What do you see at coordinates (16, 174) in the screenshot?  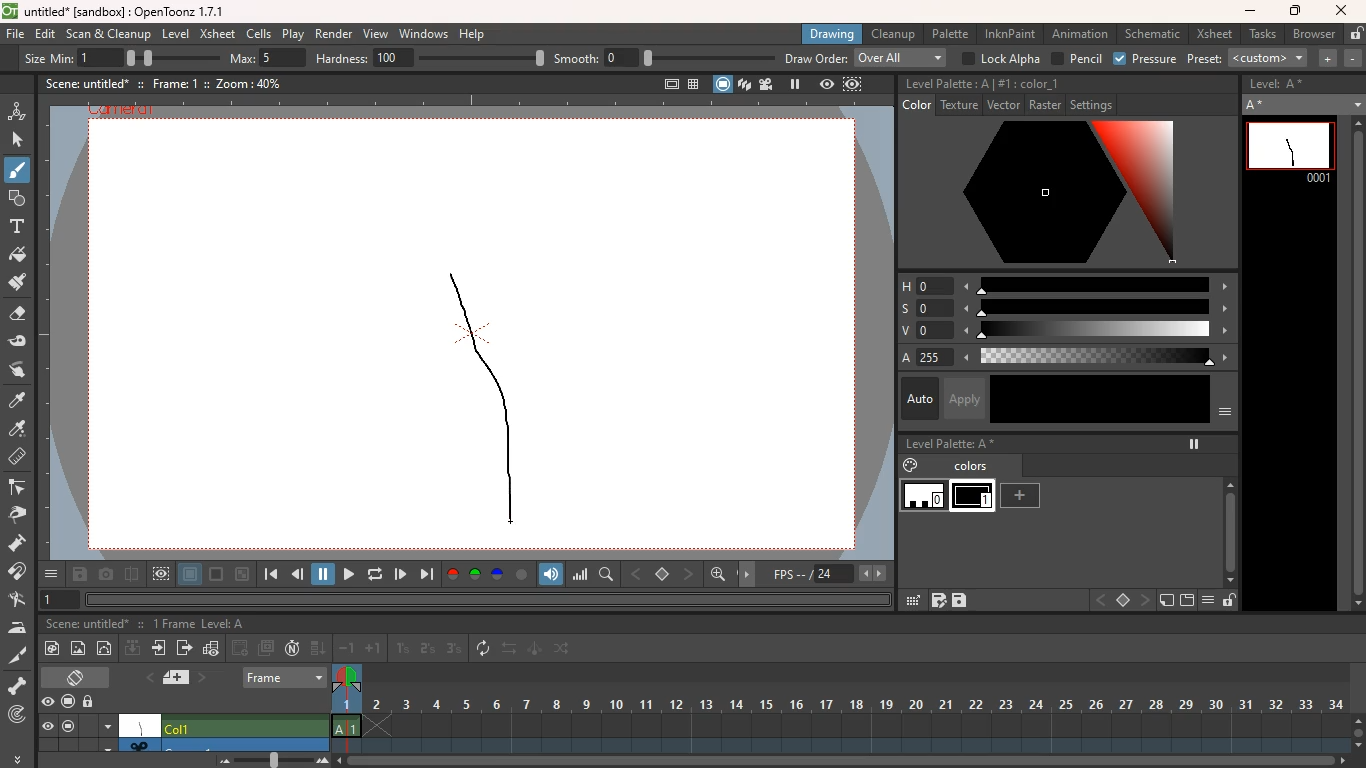 I see `brush` at bounding box center [16, 174].